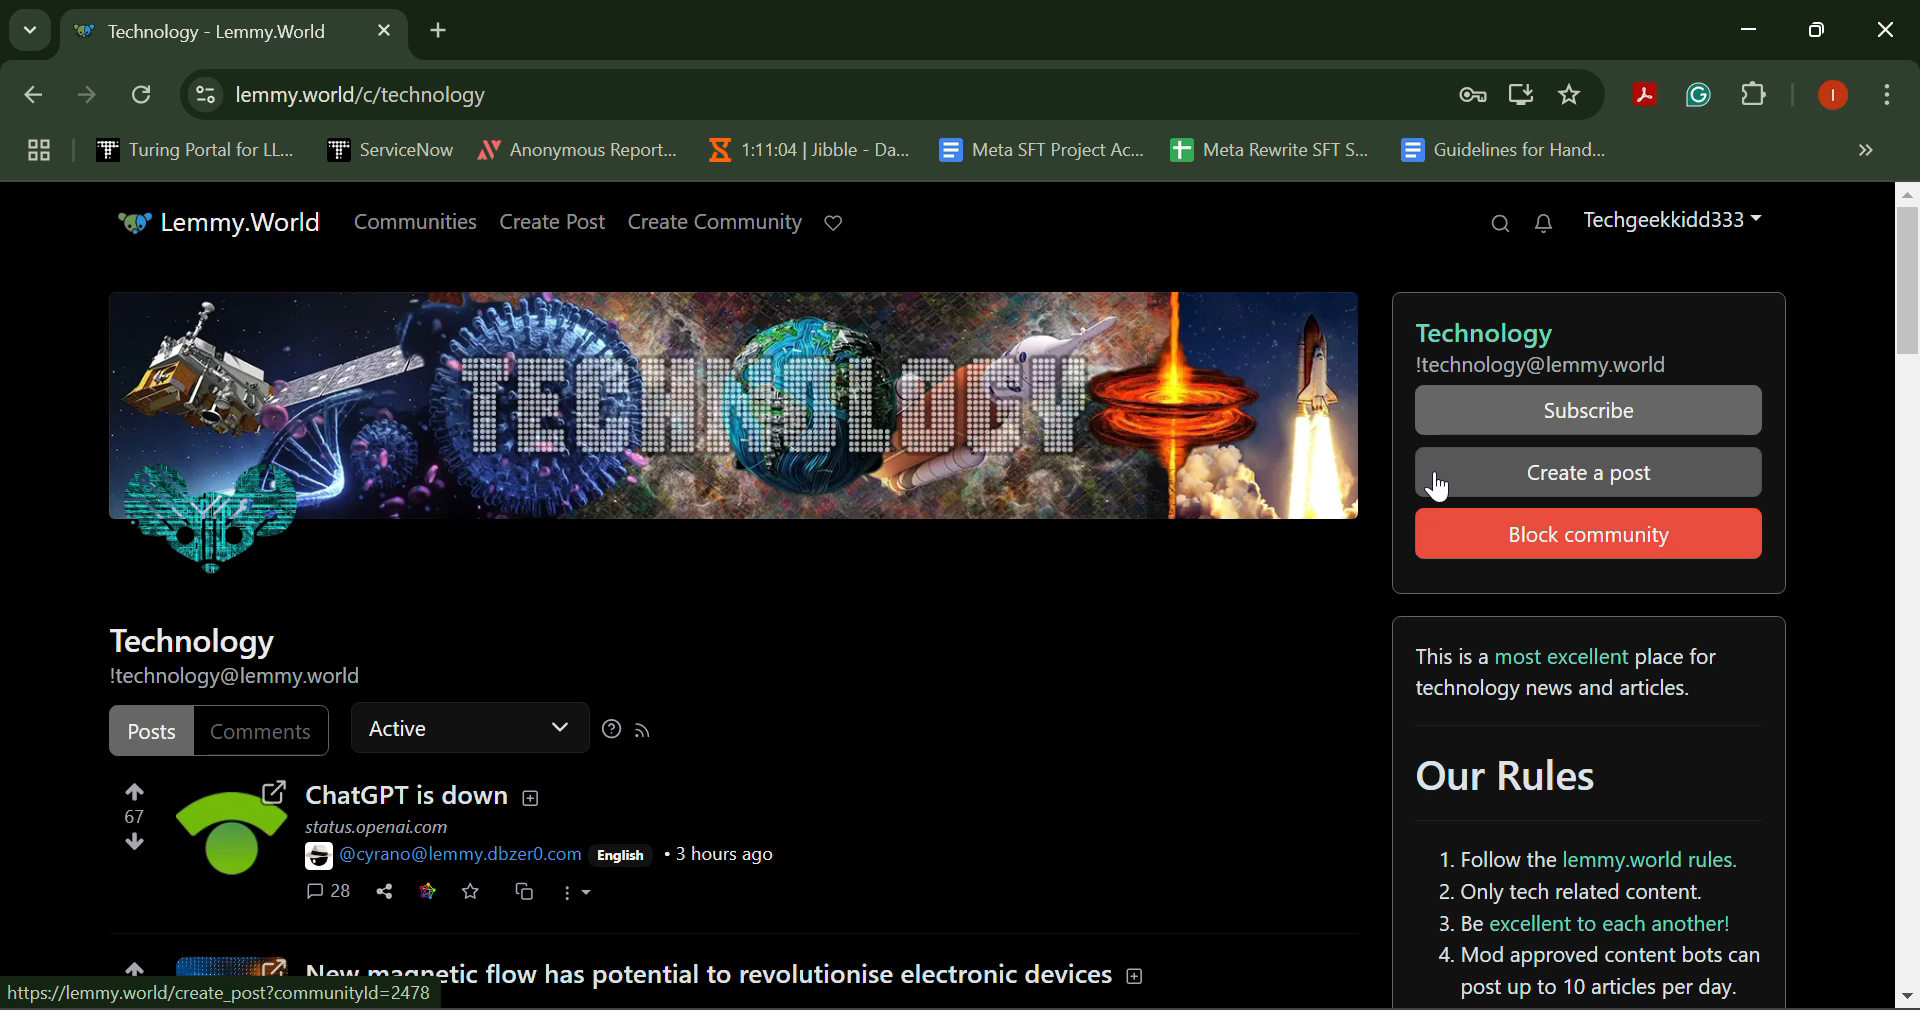 This screenshot has height=1010, width=1920. I want to click on Guidelines for Handling, so click(1506, 150).